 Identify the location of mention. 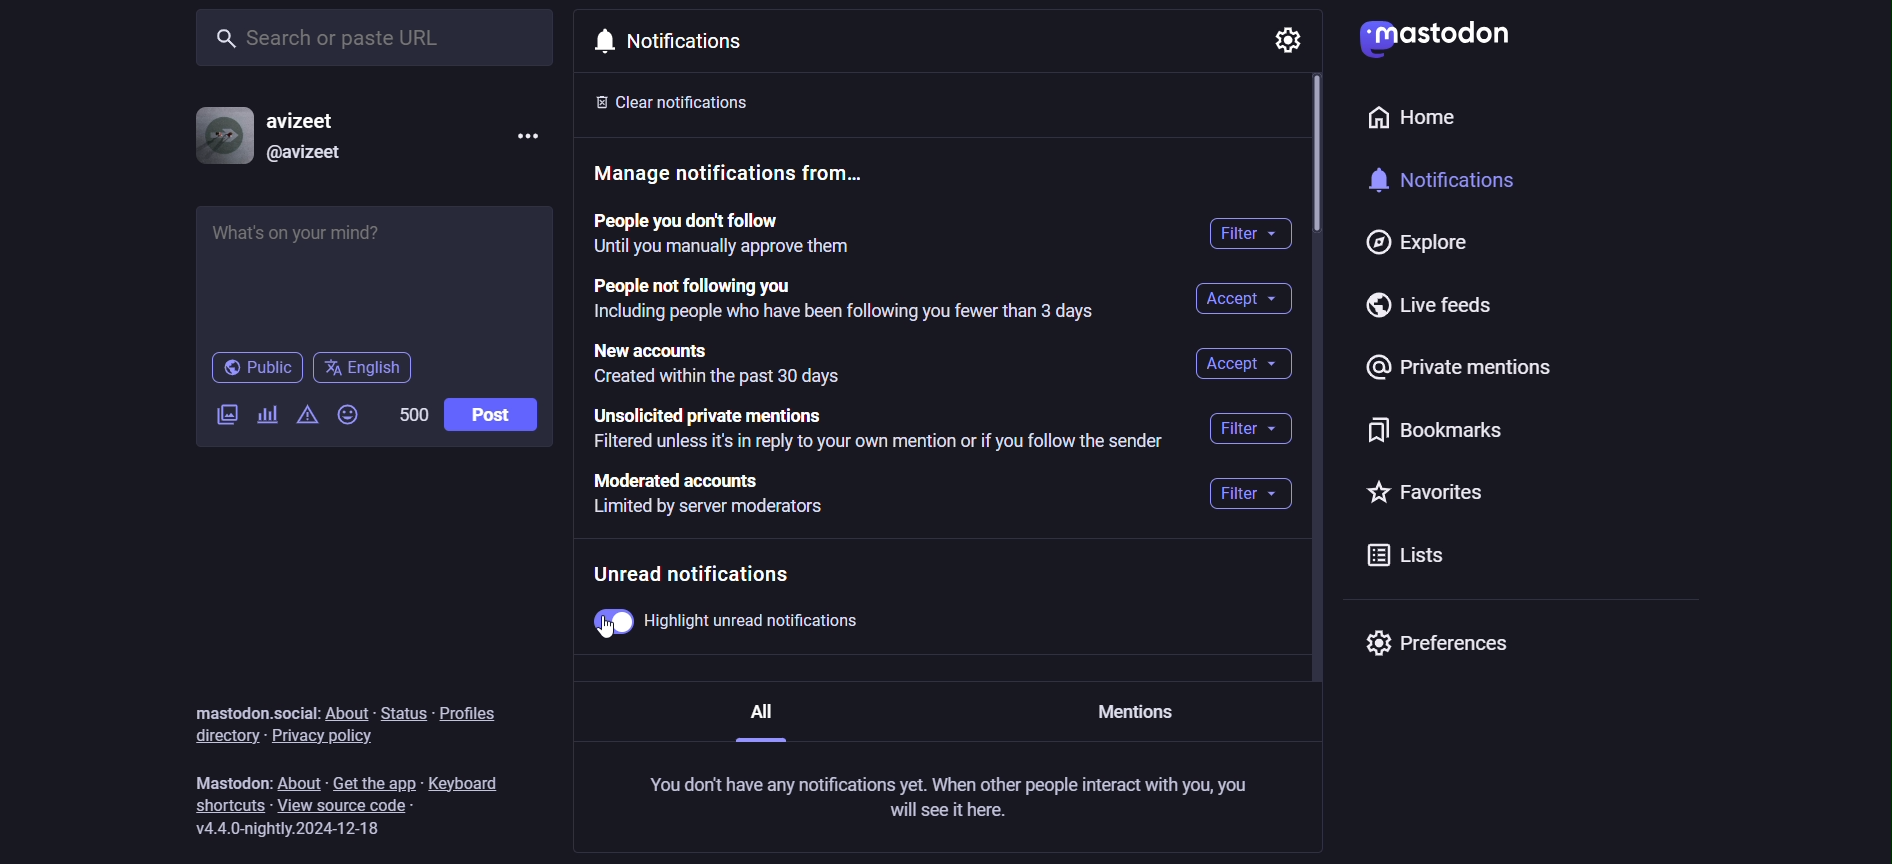
(1138, 713).